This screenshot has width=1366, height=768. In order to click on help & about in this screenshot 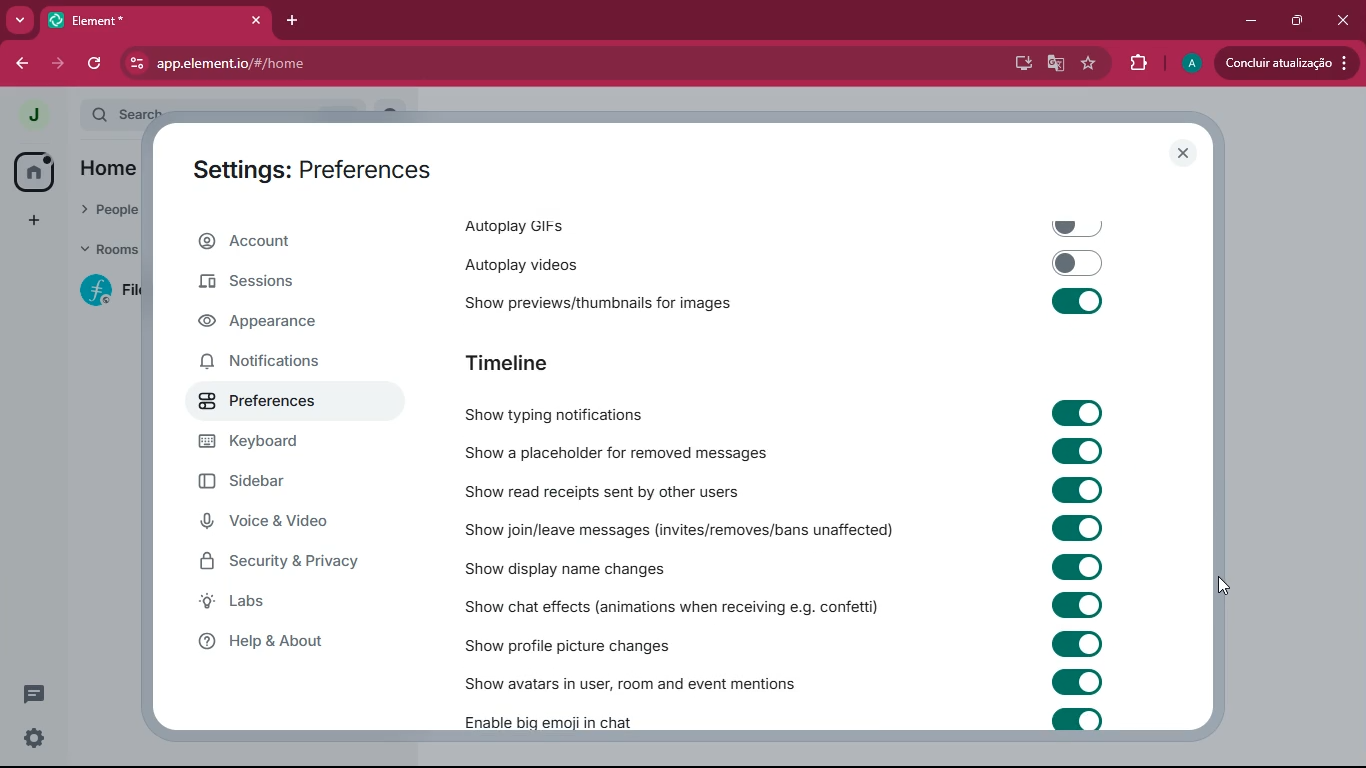, I will do `click(300, 646)`.